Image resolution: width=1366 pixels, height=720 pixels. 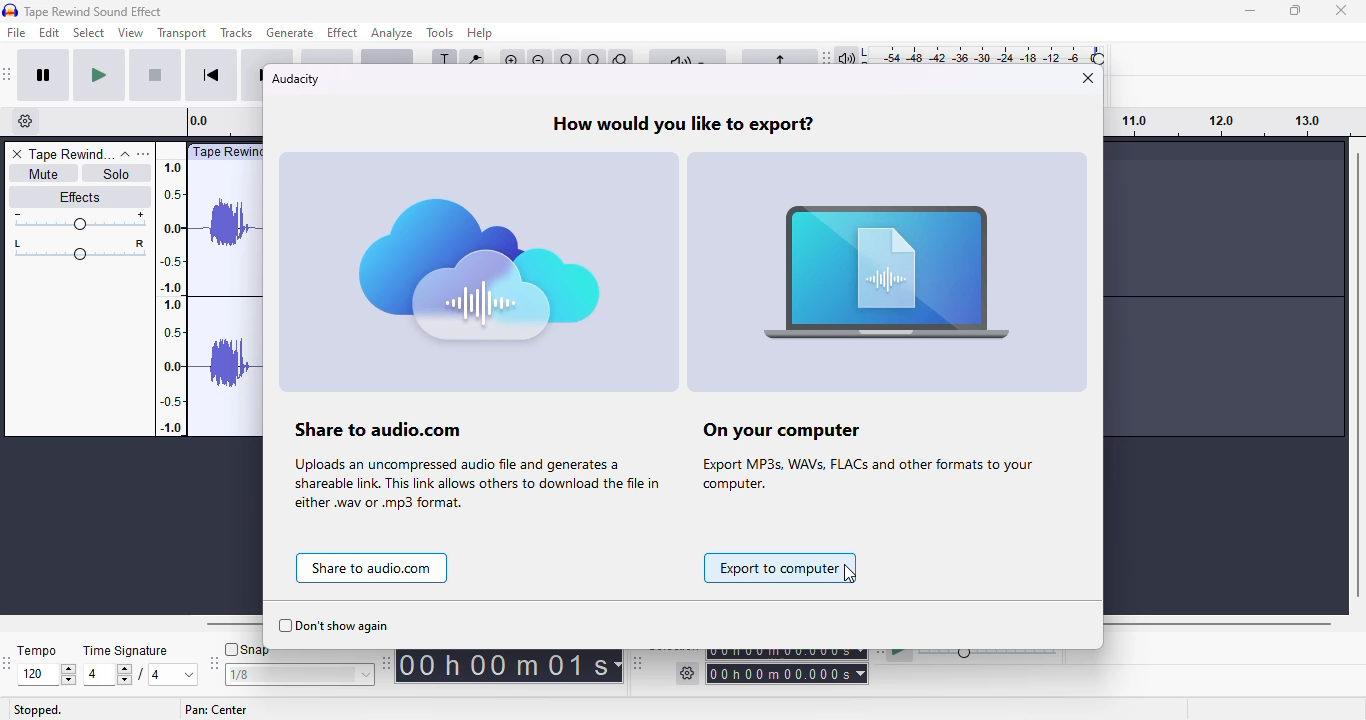 What do you see at coordinates (334, 626) in the screenshot?
I see `don't show again ` at bounding box center [334, 626].